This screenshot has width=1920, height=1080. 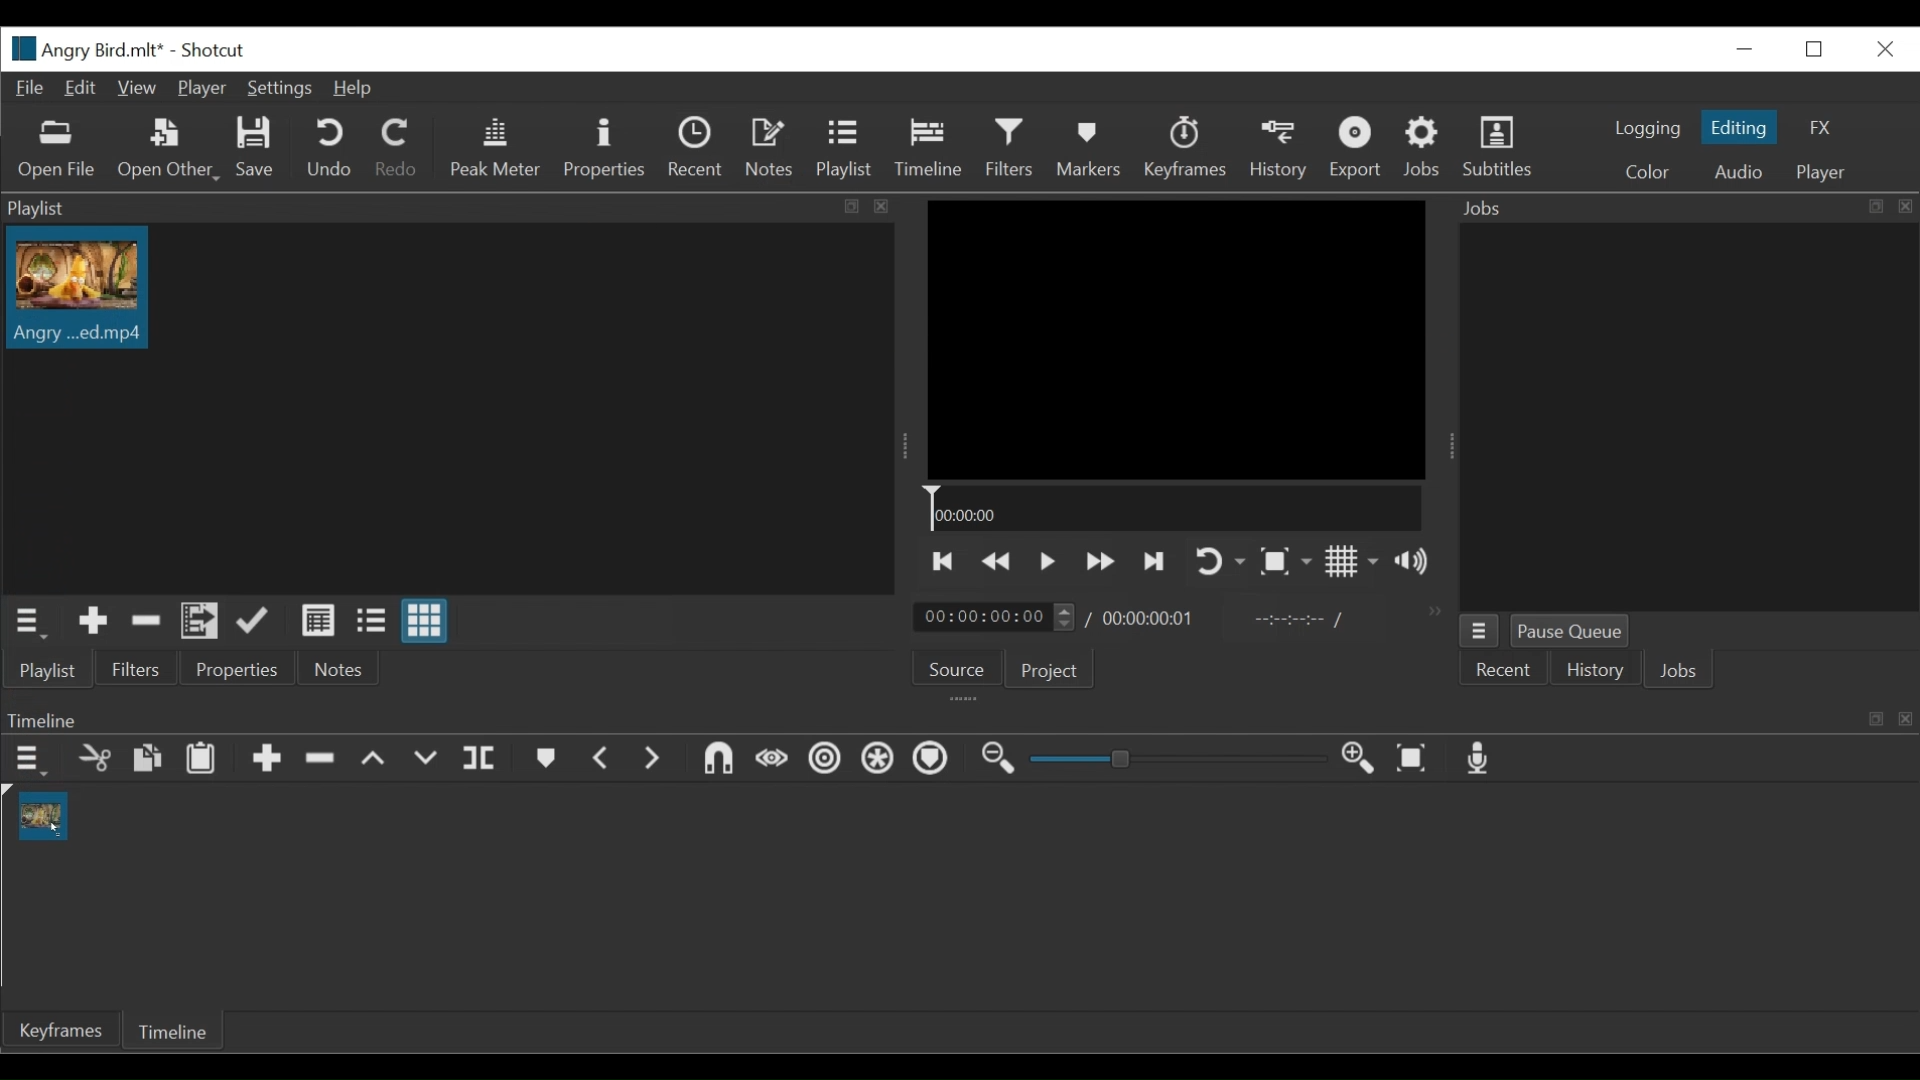 What do you see at coordinates (1411, 561) in the screenshot?
I see `Sow volume control` at bounding box center [1411, 561].